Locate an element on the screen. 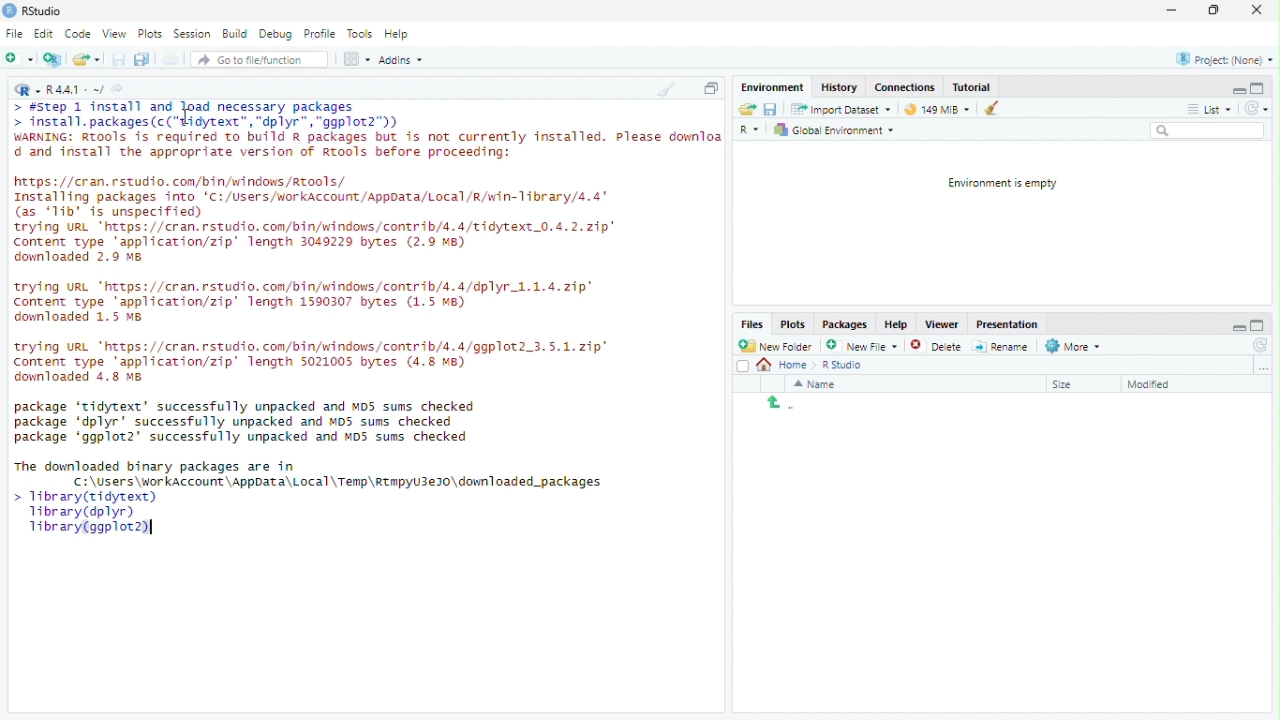 This screenshot has width=1280, height=720. More is located at coordinates (1075, 347).